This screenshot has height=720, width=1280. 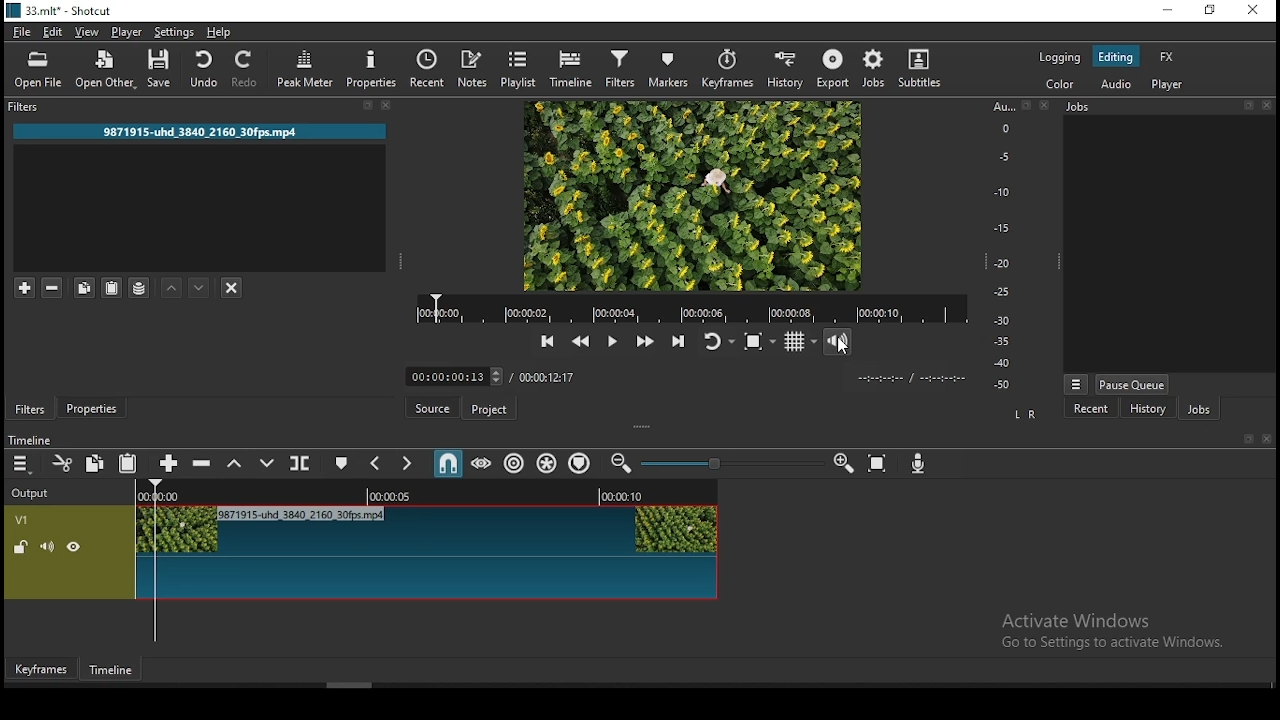 I want to click on (un) mute, so click(x=48, y=547).